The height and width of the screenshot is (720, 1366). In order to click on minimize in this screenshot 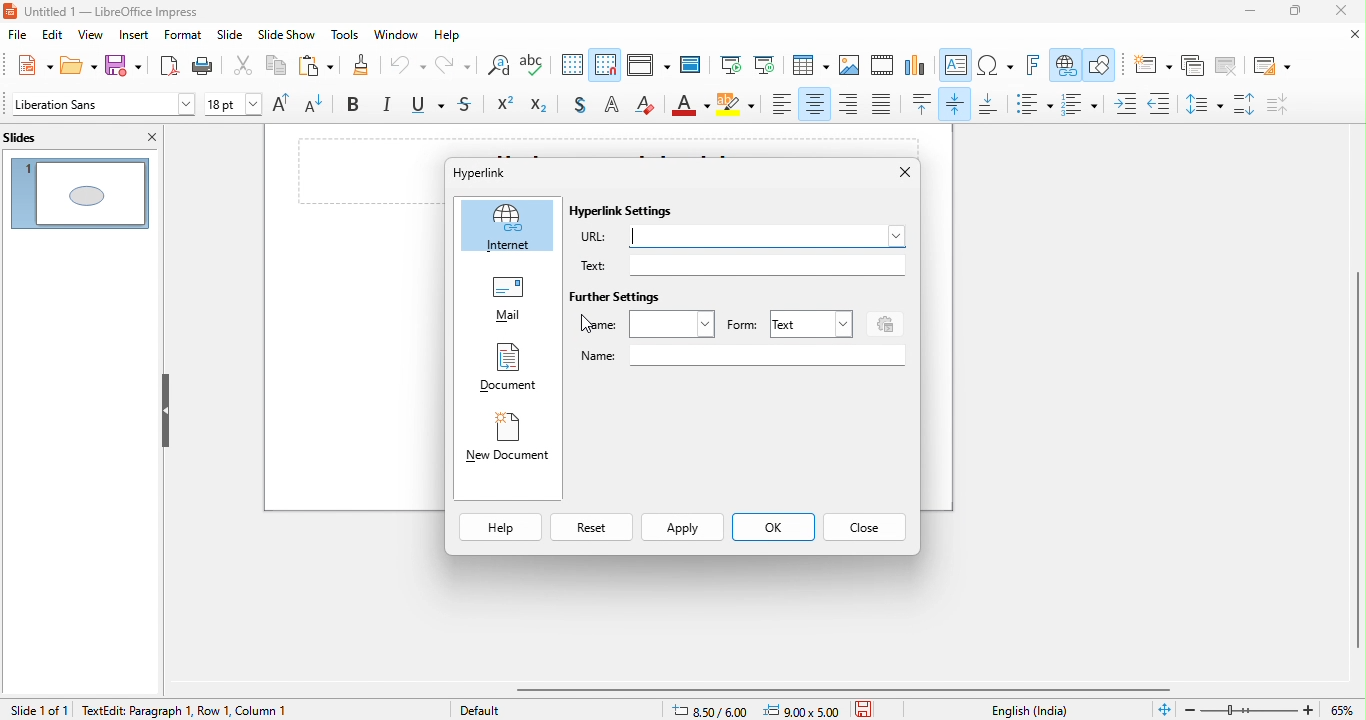, I will do `click(1239, 14)`.